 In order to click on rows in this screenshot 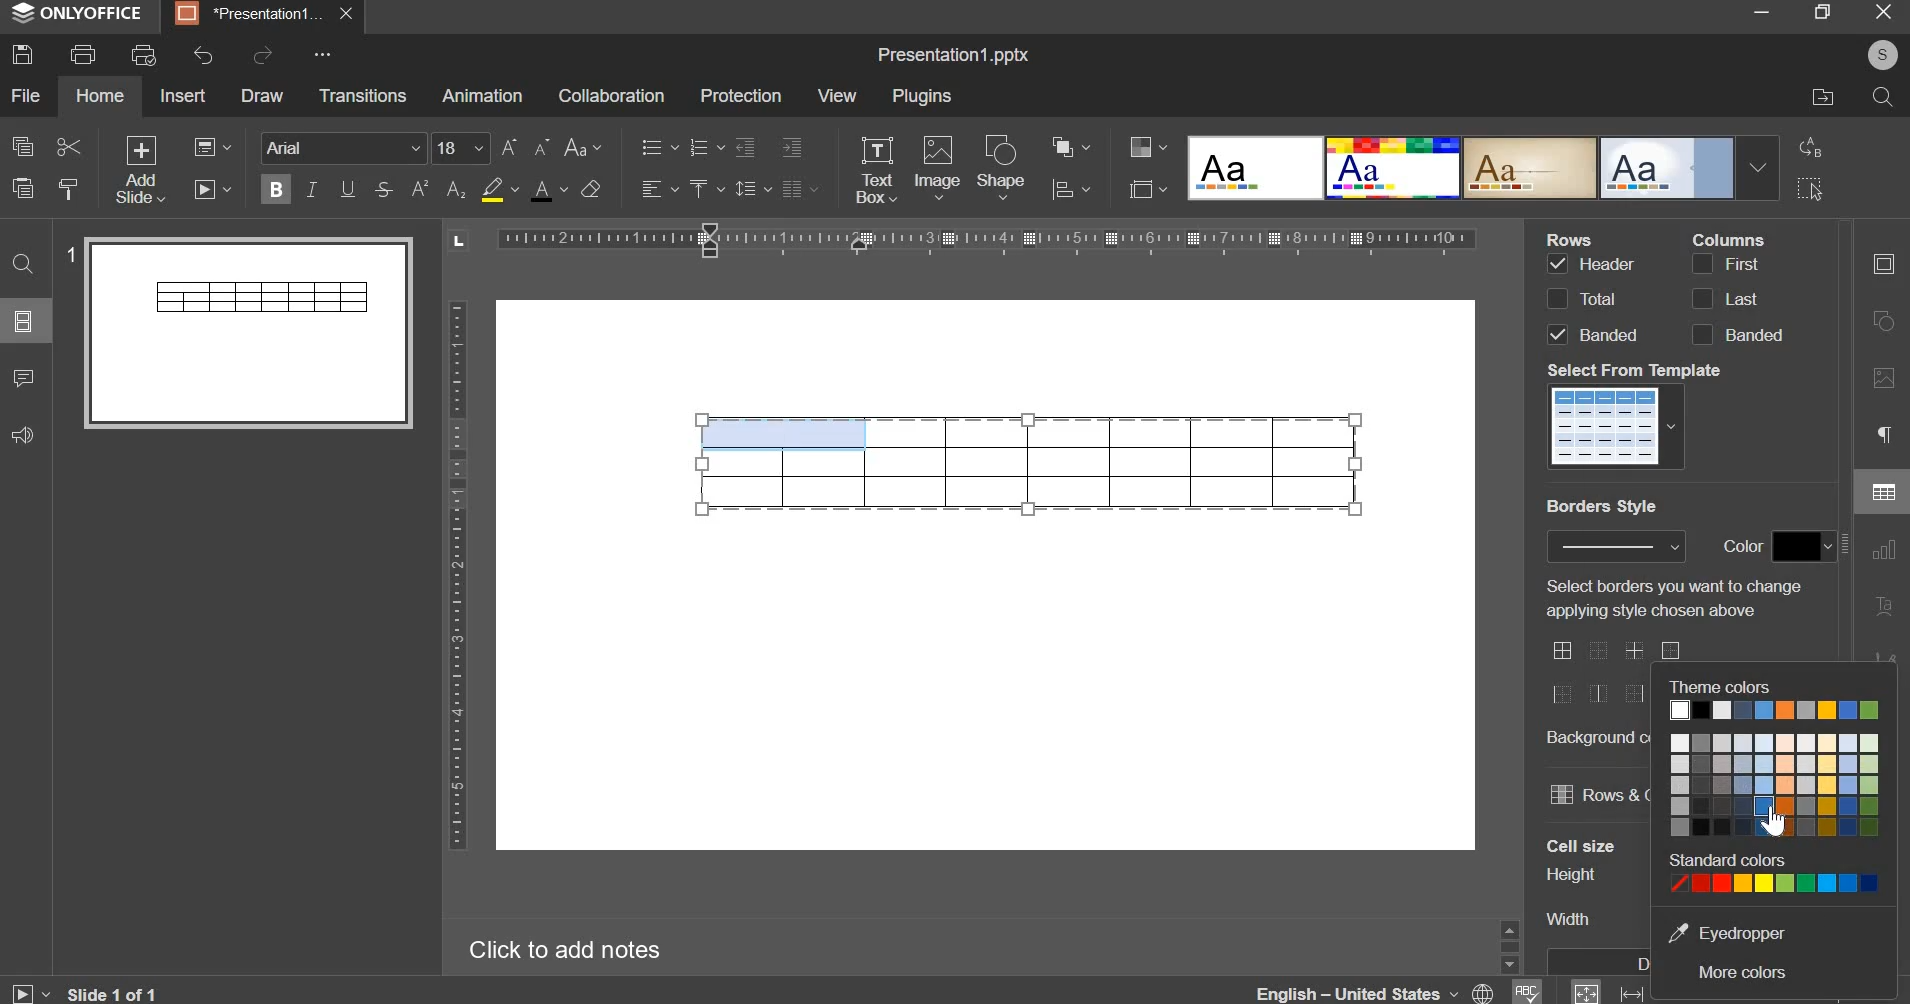, I will do `click(1590, 298)`.